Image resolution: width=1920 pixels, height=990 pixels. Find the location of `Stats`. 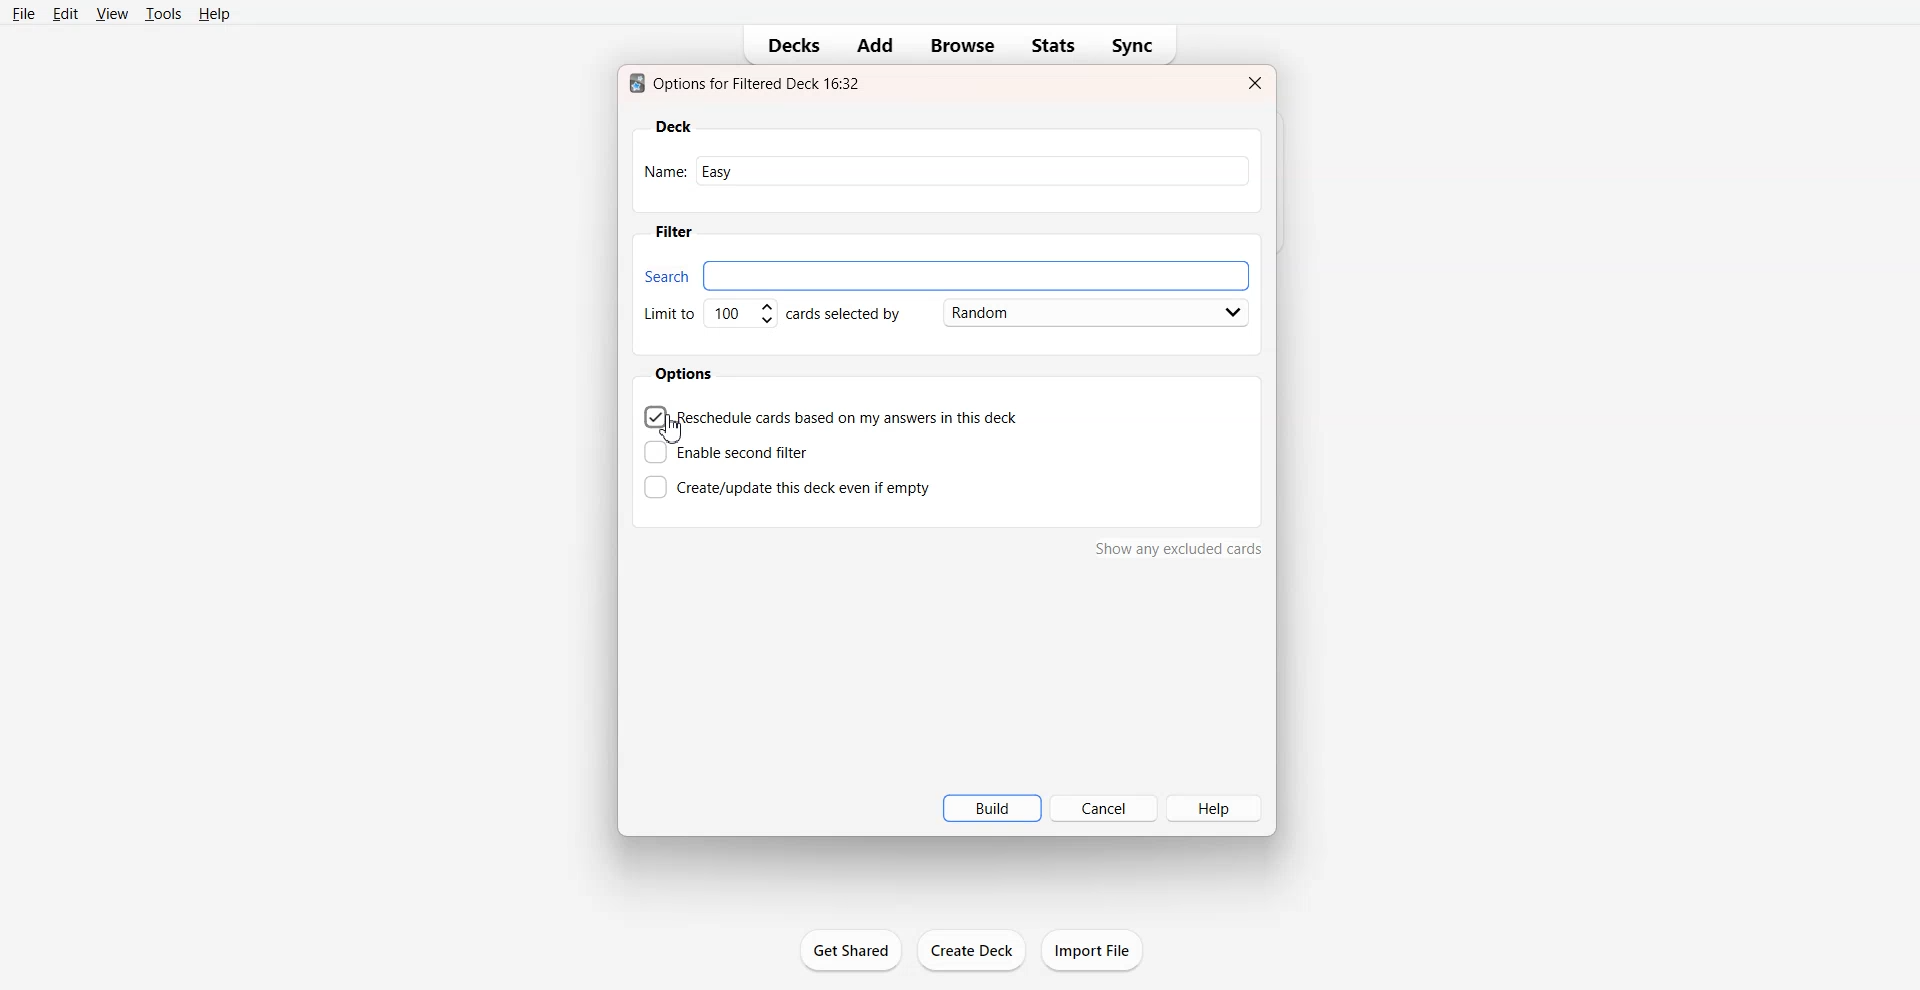

Stats is located at coordinates (1053, 46).